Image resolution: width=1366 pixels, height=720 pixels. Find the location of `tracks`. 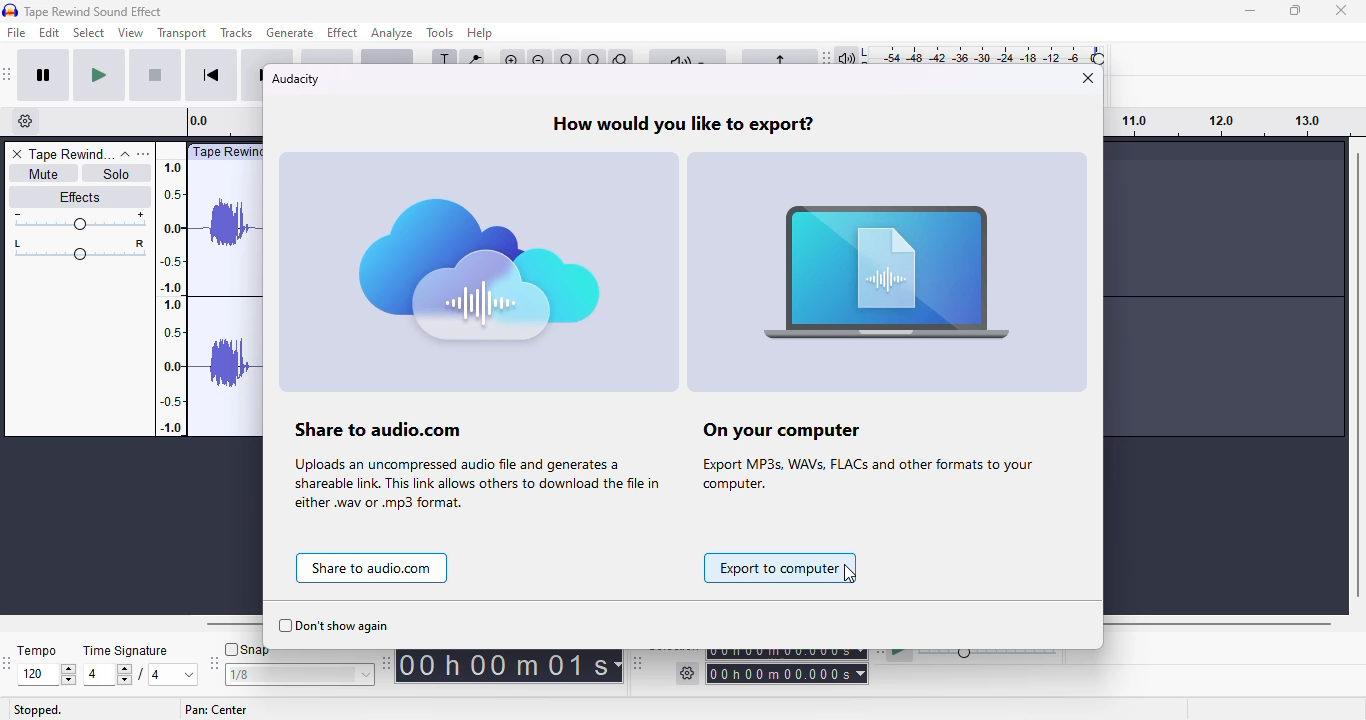

tracks is located at coordinates (236, 33).